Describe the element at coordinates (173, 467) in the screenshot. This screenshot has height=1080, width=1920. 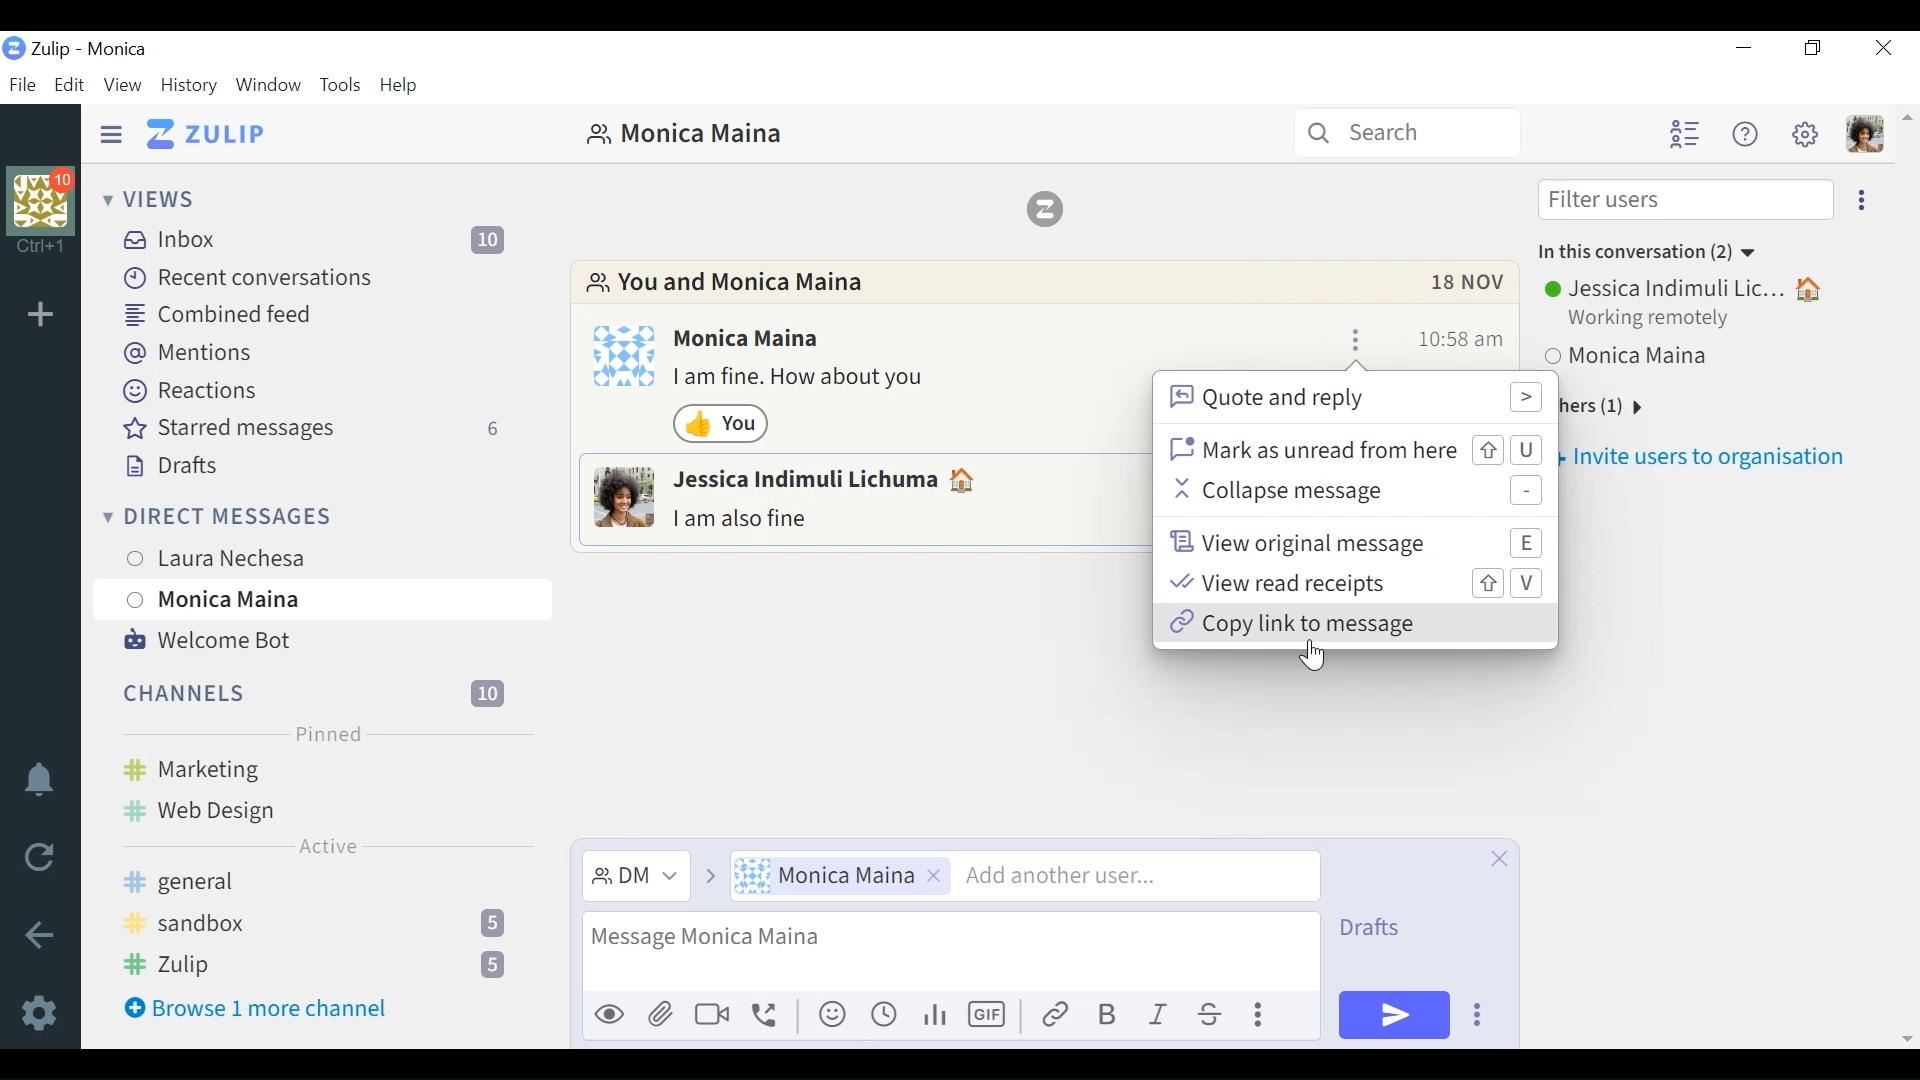
I see `Drafts` at that location.